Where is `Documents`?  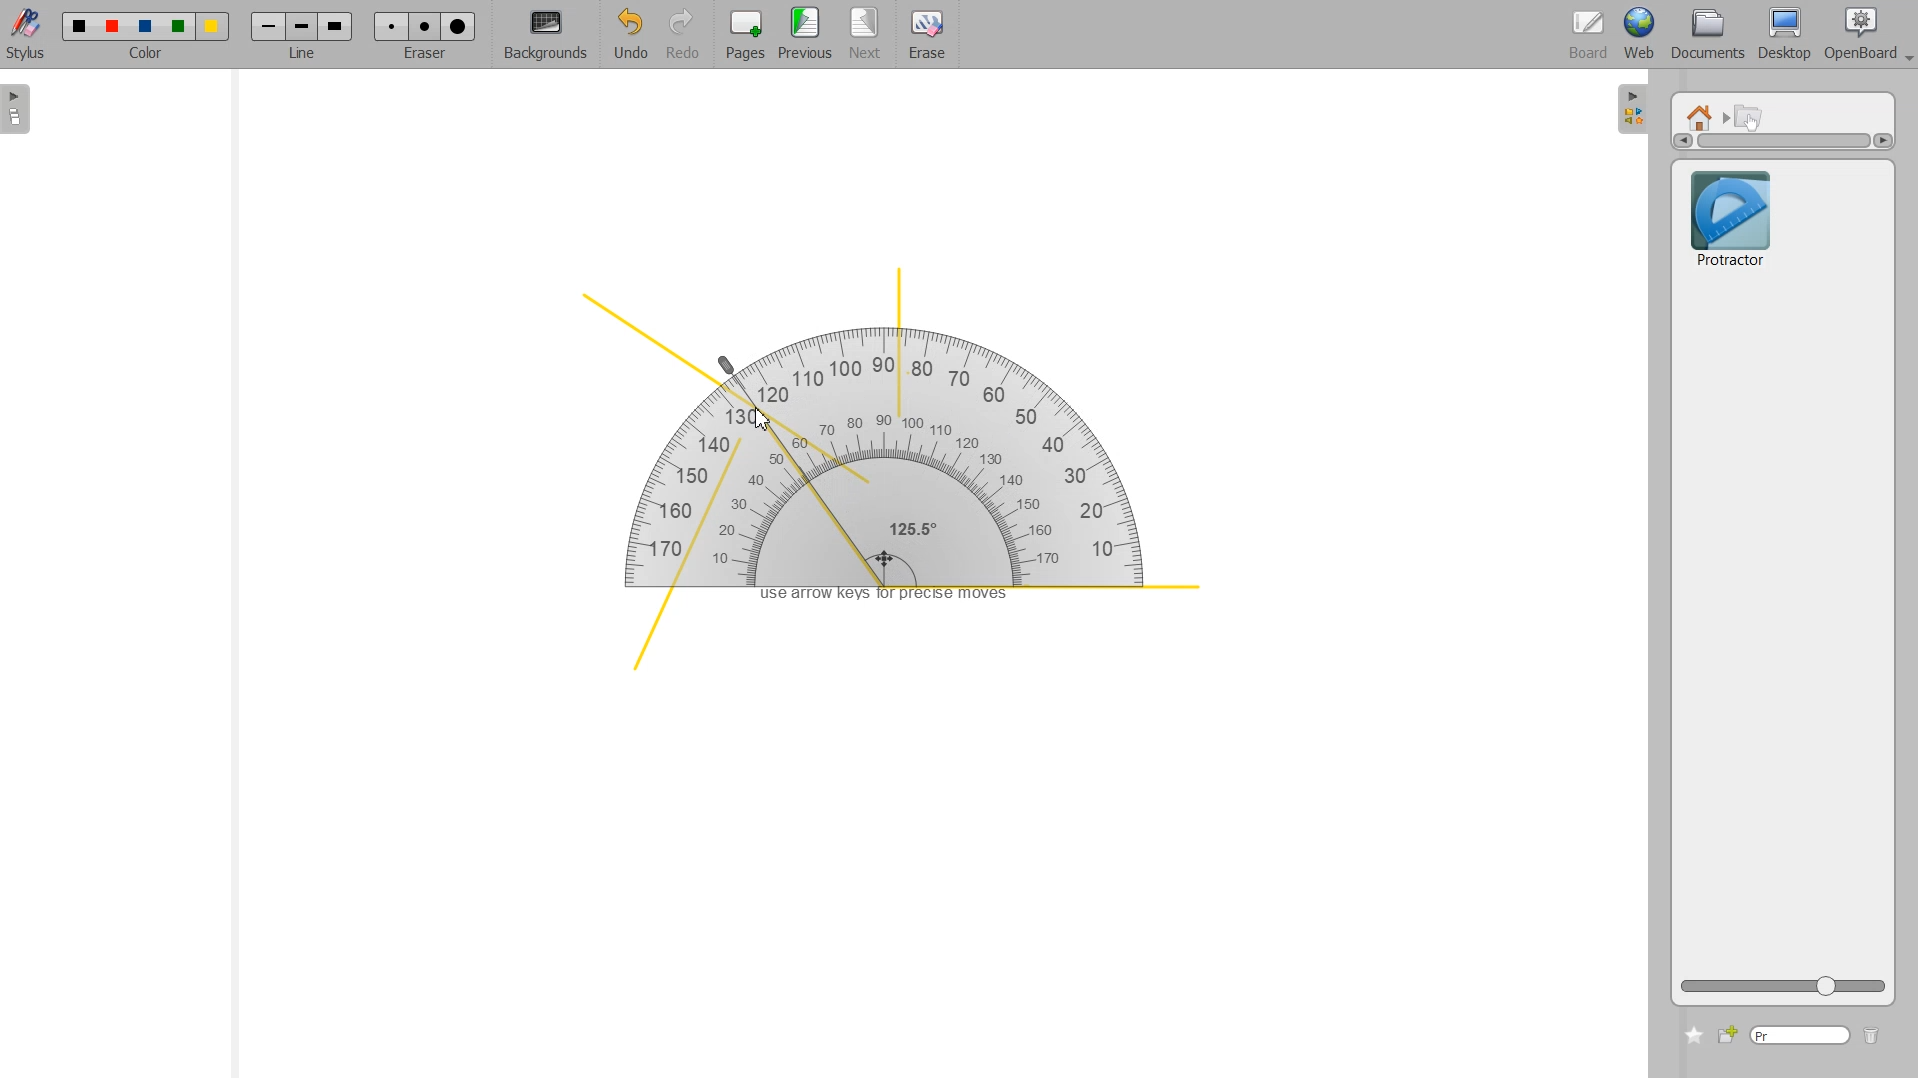
Documents is located at coordinates (1705, 36).